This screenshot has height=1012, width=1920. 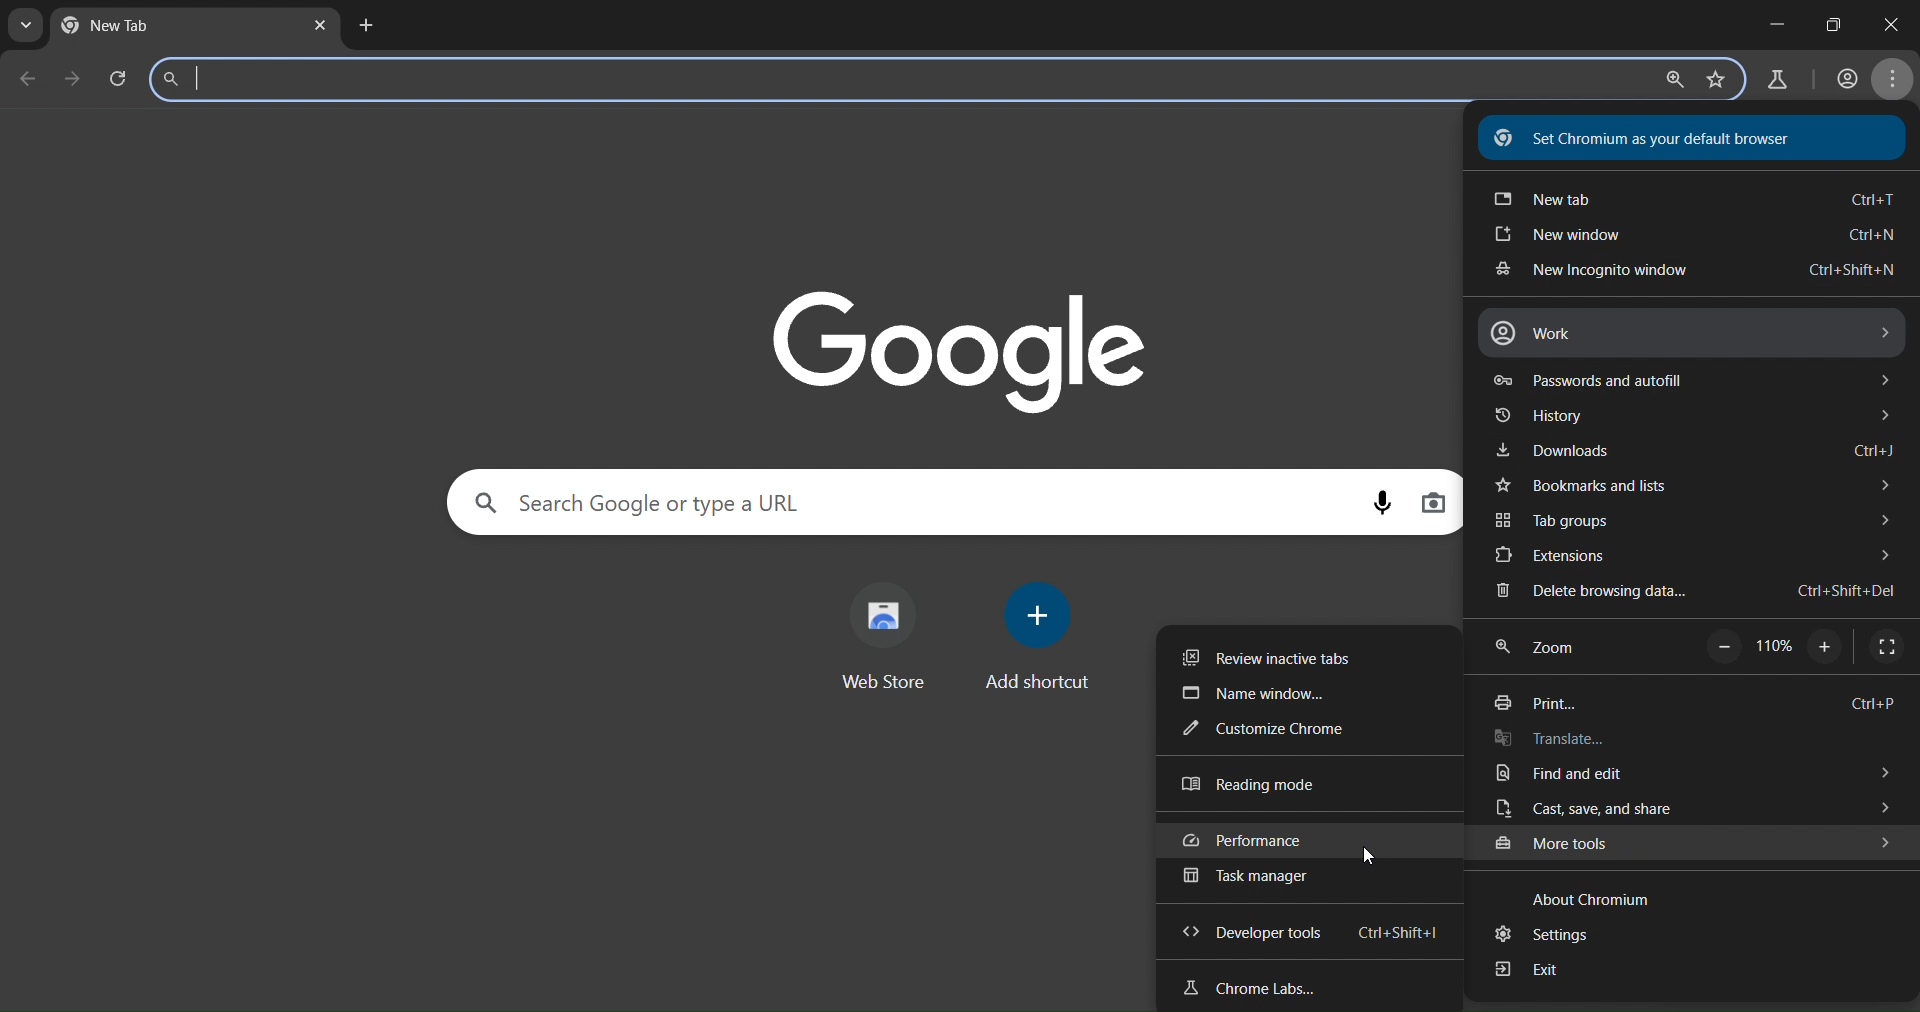 I want to click on 110%, so click(x=1773, y=648).